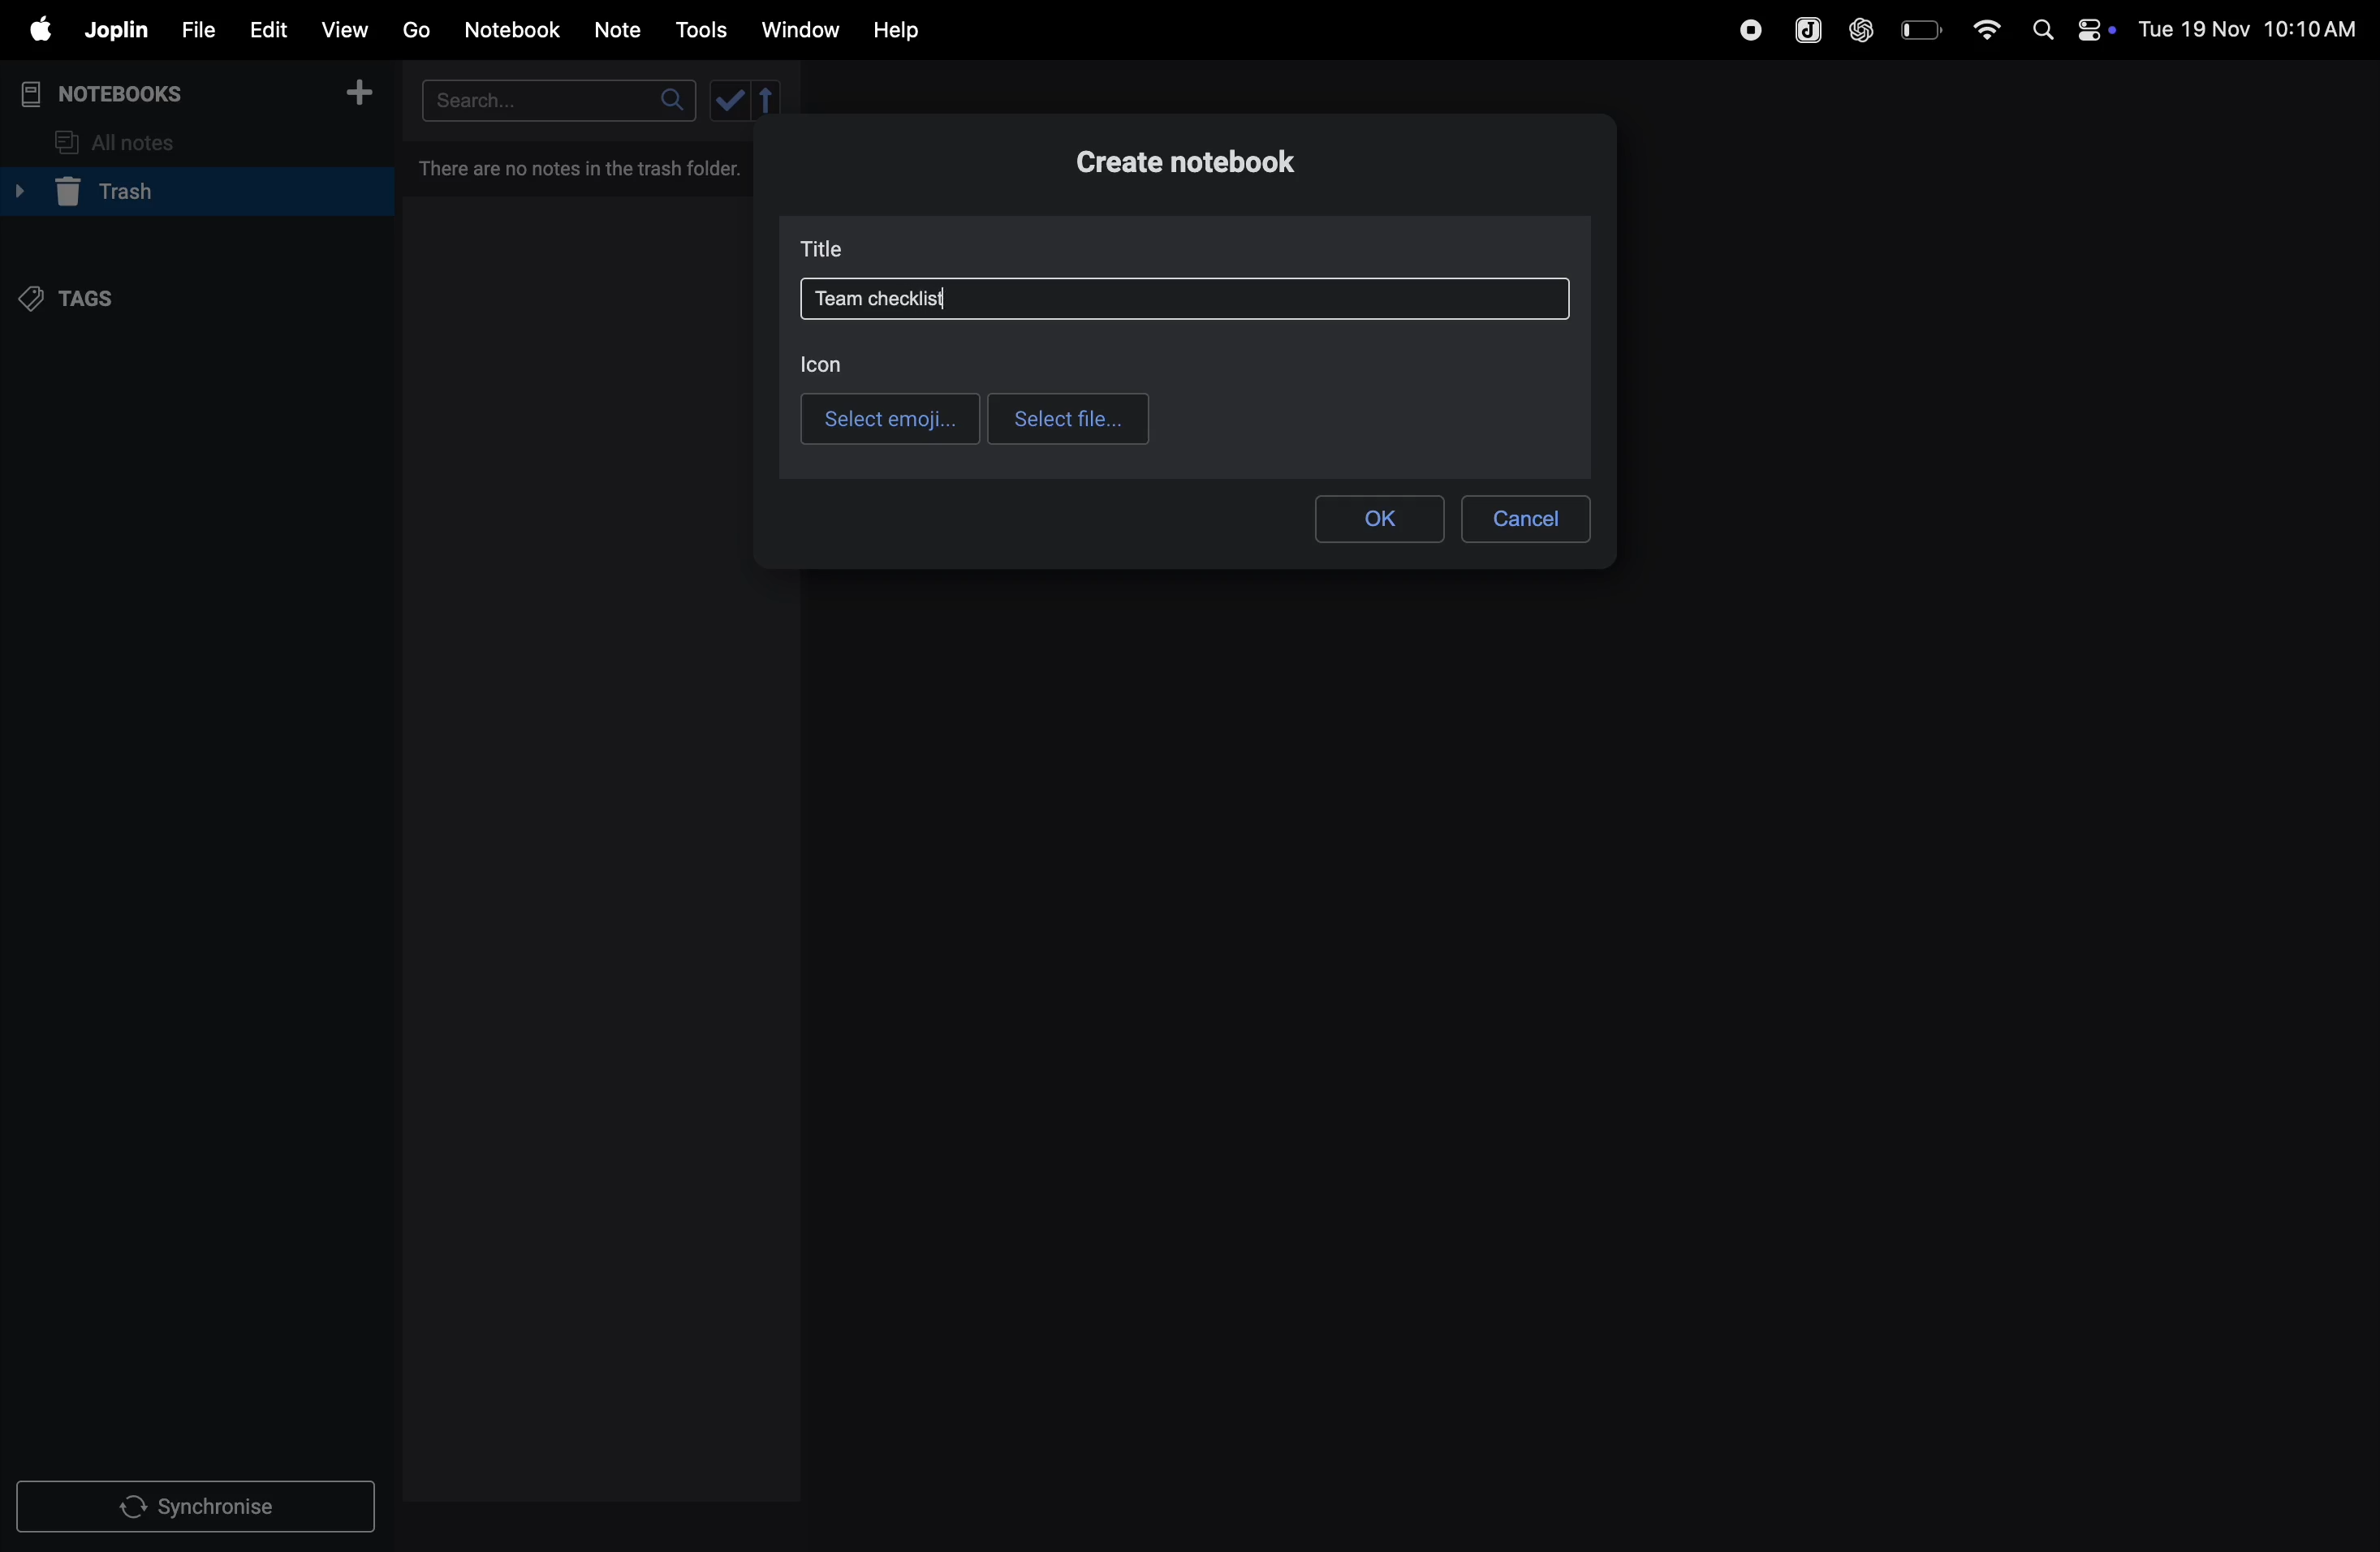 This screenshot has width=2380, height=1552. What do you see at coordinates (1530, 514) in the screenshot?
I see `cancel` at bounding box center [1530, 514].